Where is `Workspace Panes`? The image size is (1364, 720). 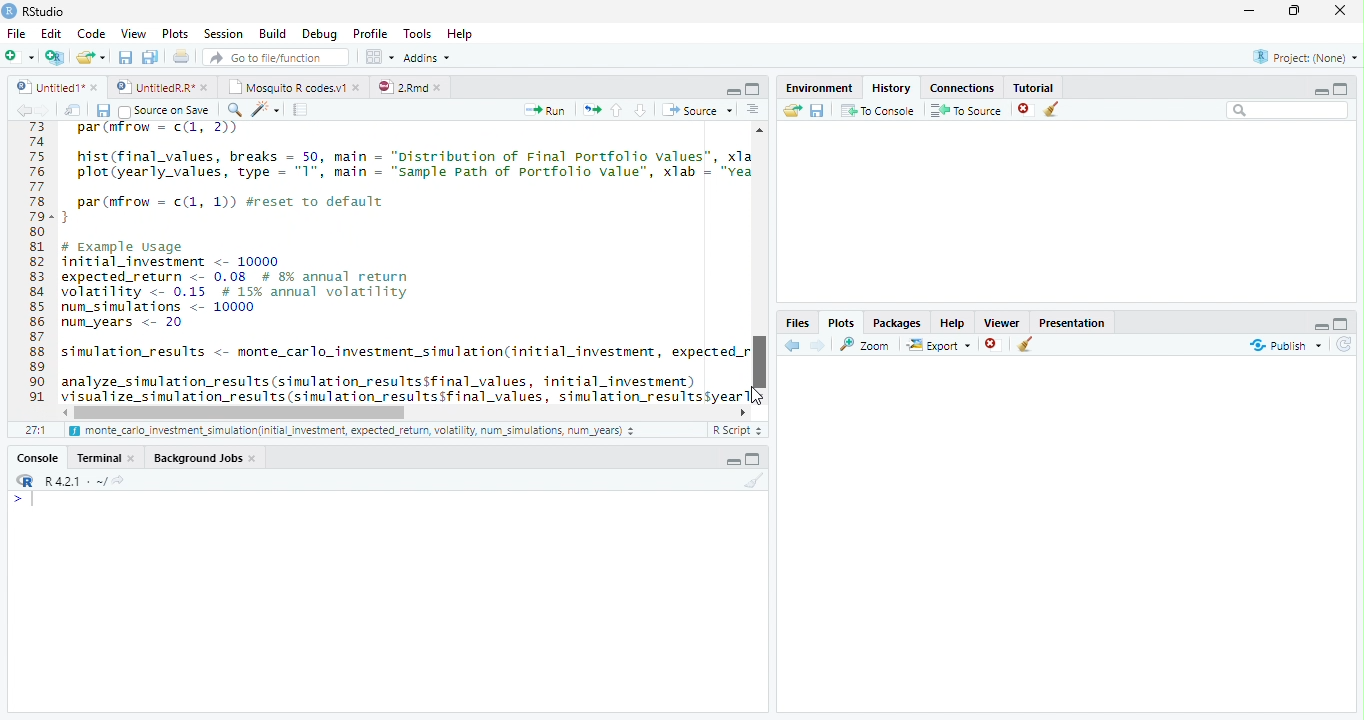 Workspace Panes is located at coordinates (379, 57).